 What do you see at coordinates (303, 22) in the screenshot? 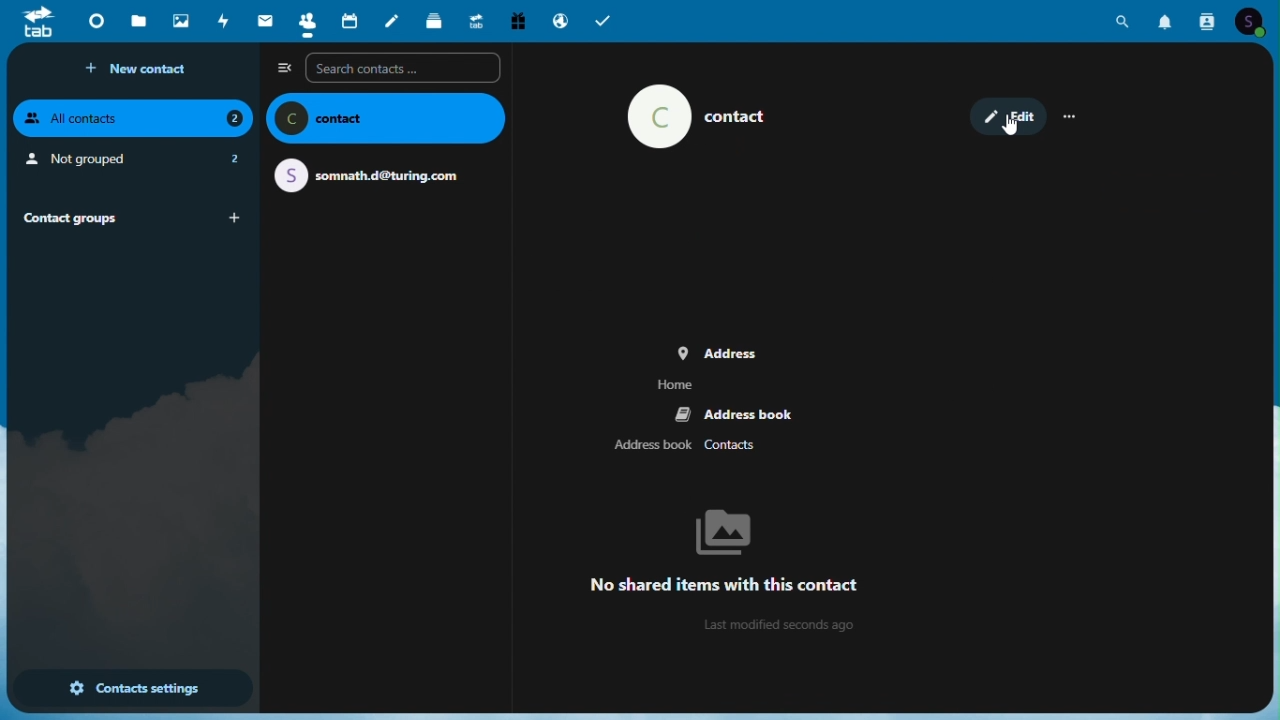
I see `Contacts` at bounding box center [303, 22].